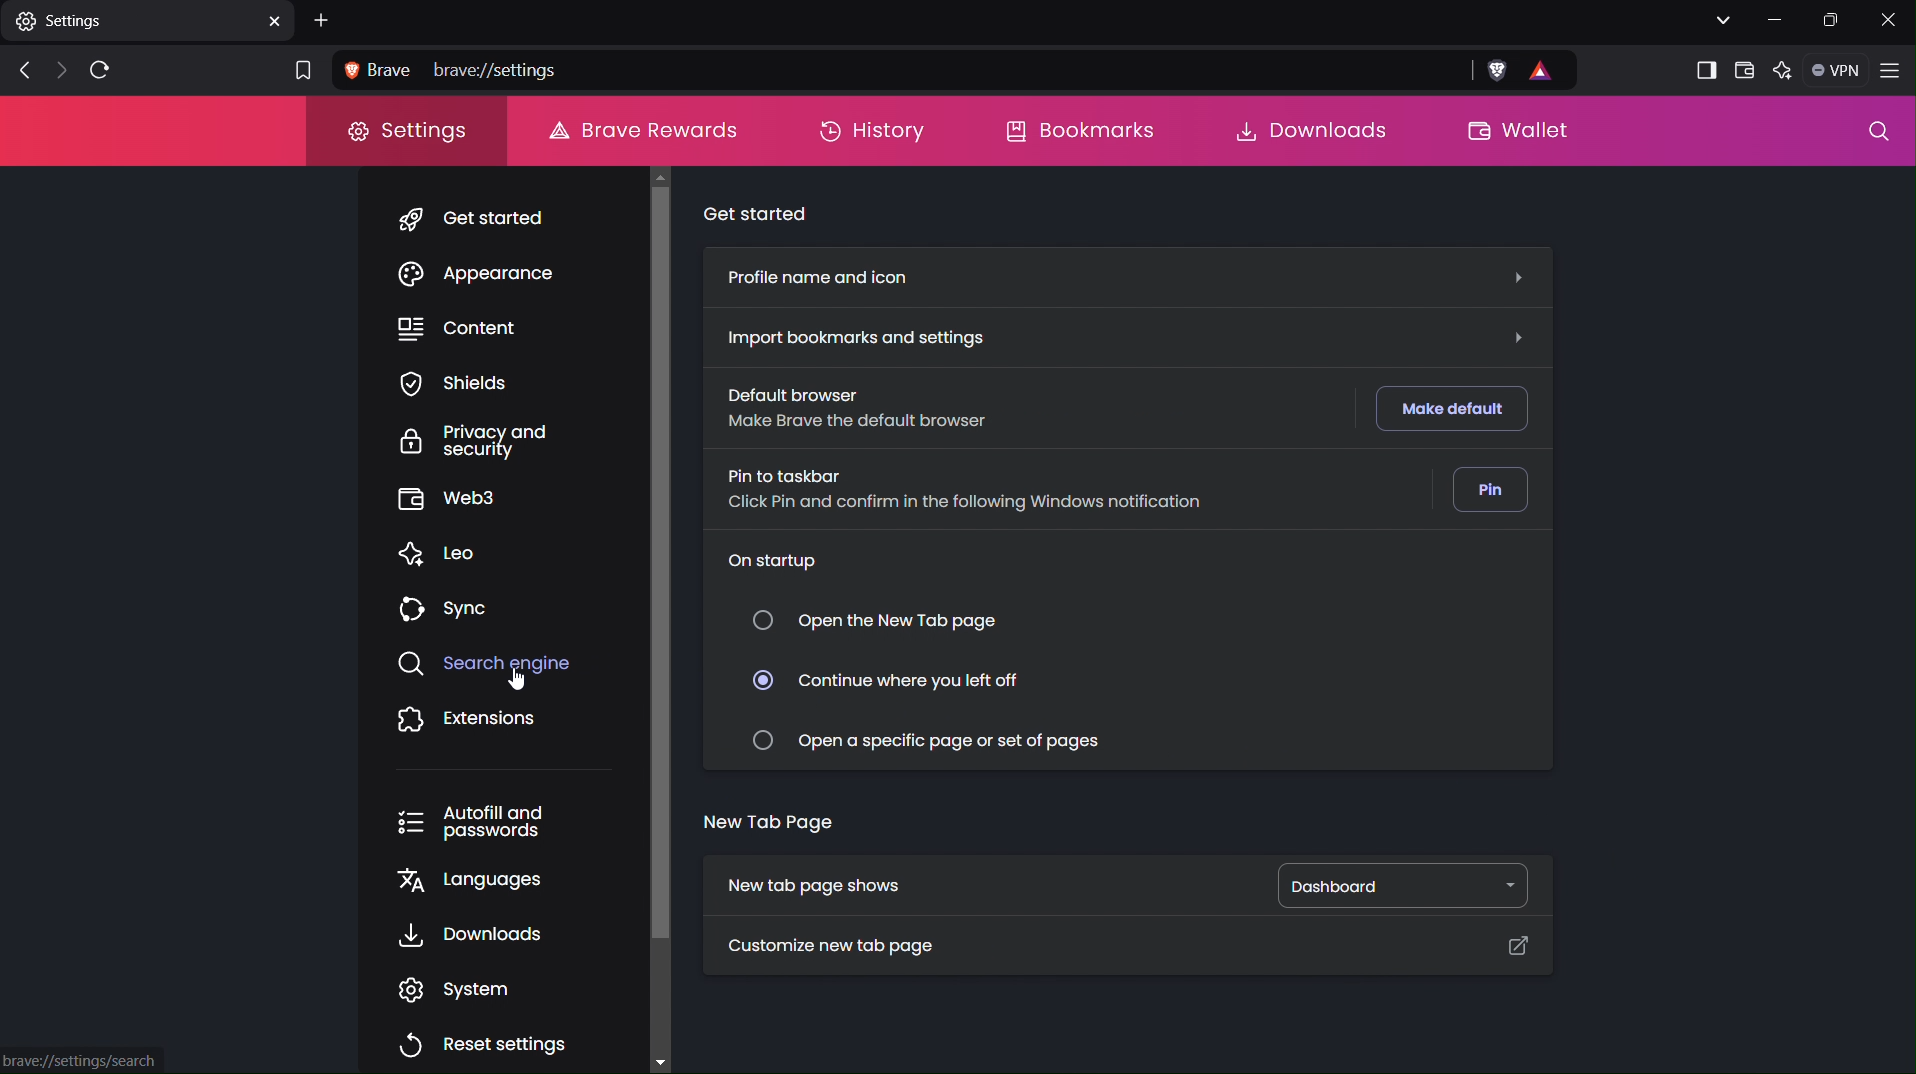  I want to click on Autofill and passwords, so click(470, 822).